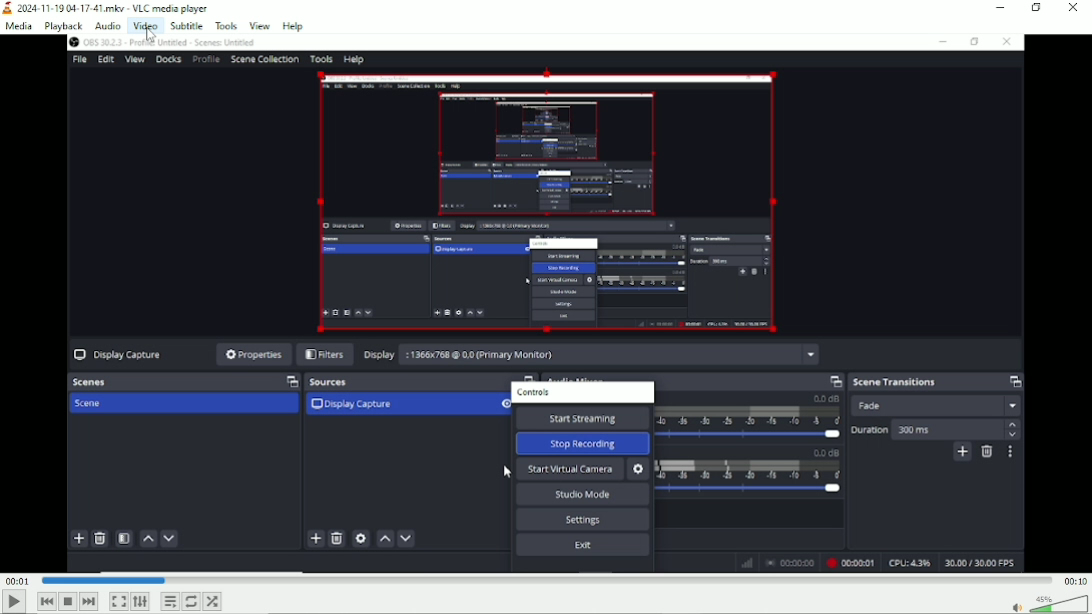 The width and height of the screenshot is (1092, 614). Describe the element at coordinates (18, 28) in the screenshot. I see `Media` at that location.